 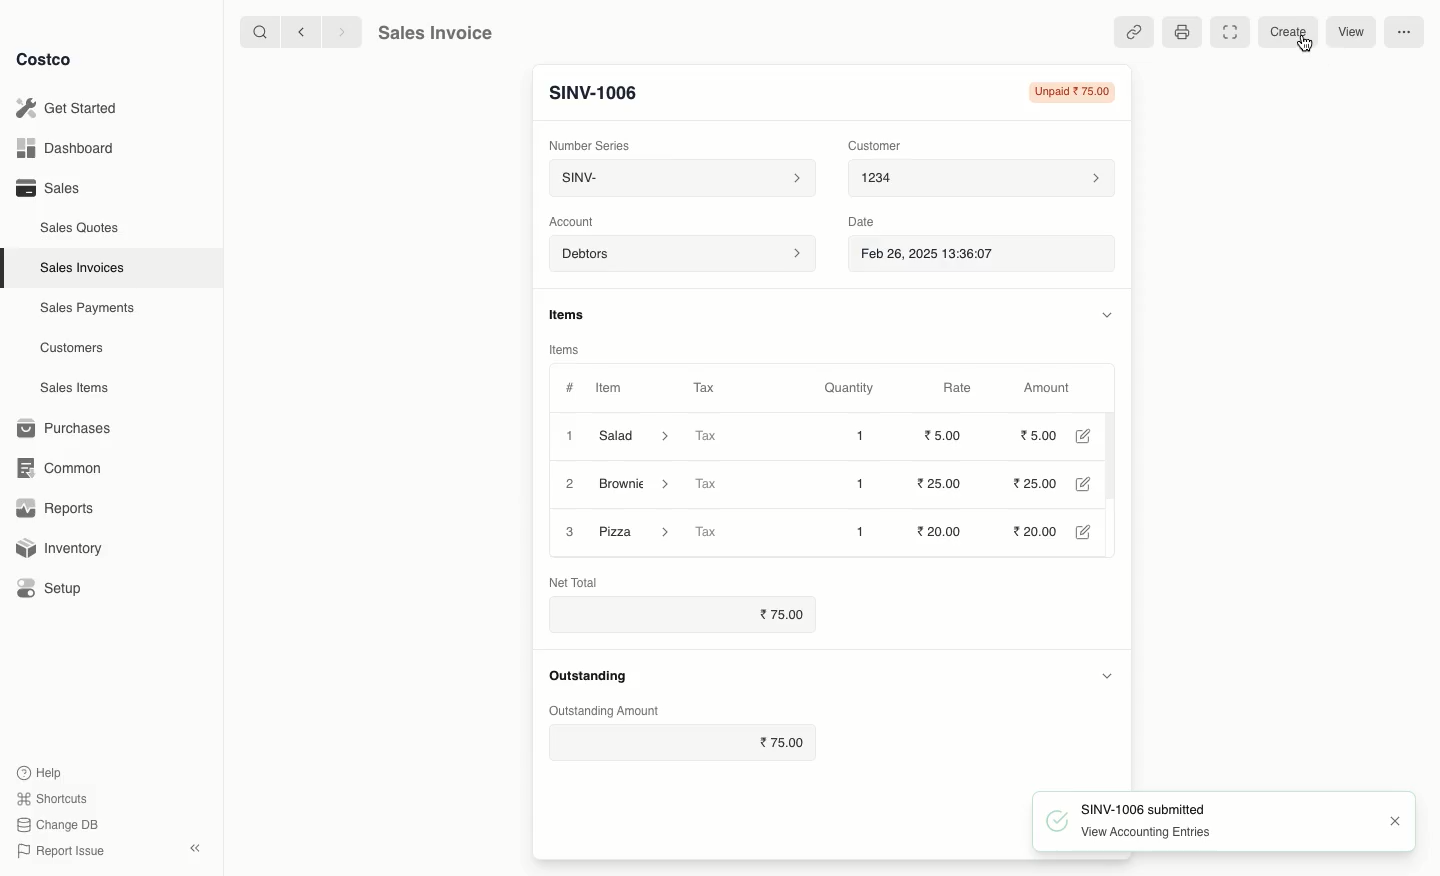 I want to click on Cursor, so click(x=1309, y=49).